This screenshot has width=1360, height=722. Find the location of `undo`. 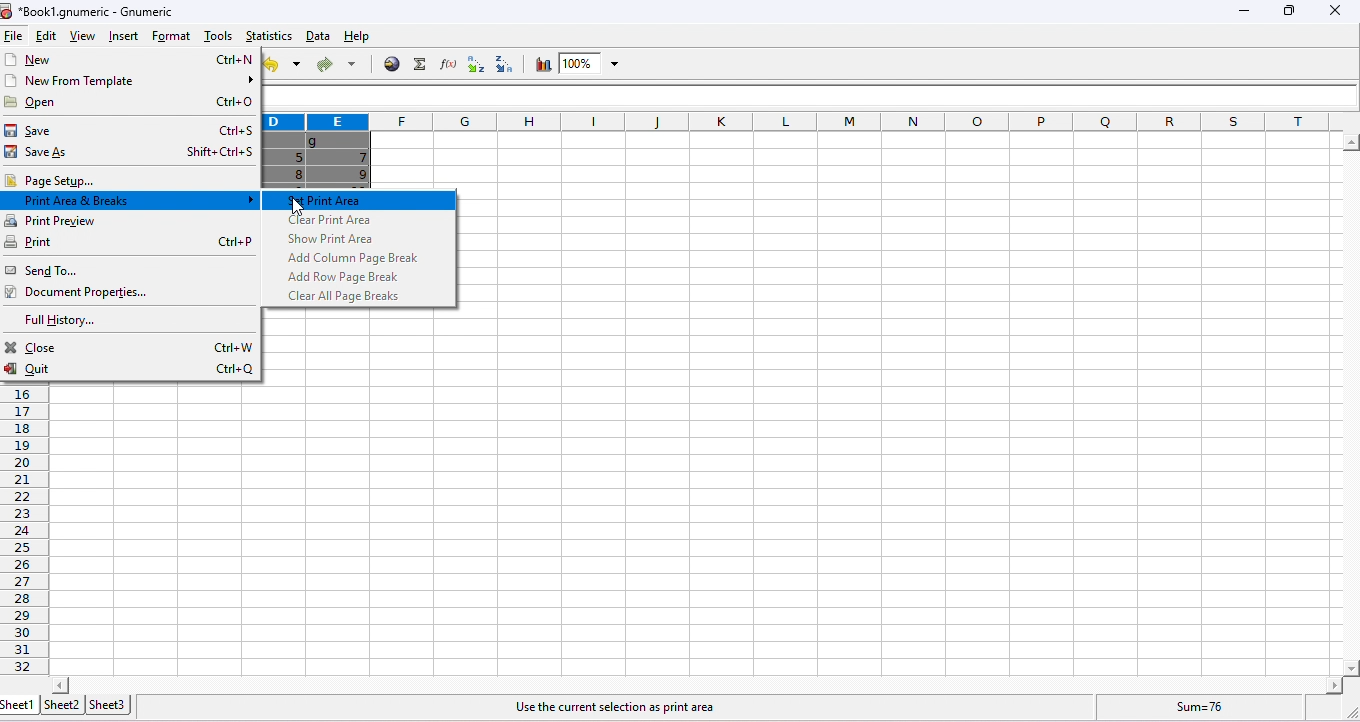

undo is located at coordinates (283, 65).